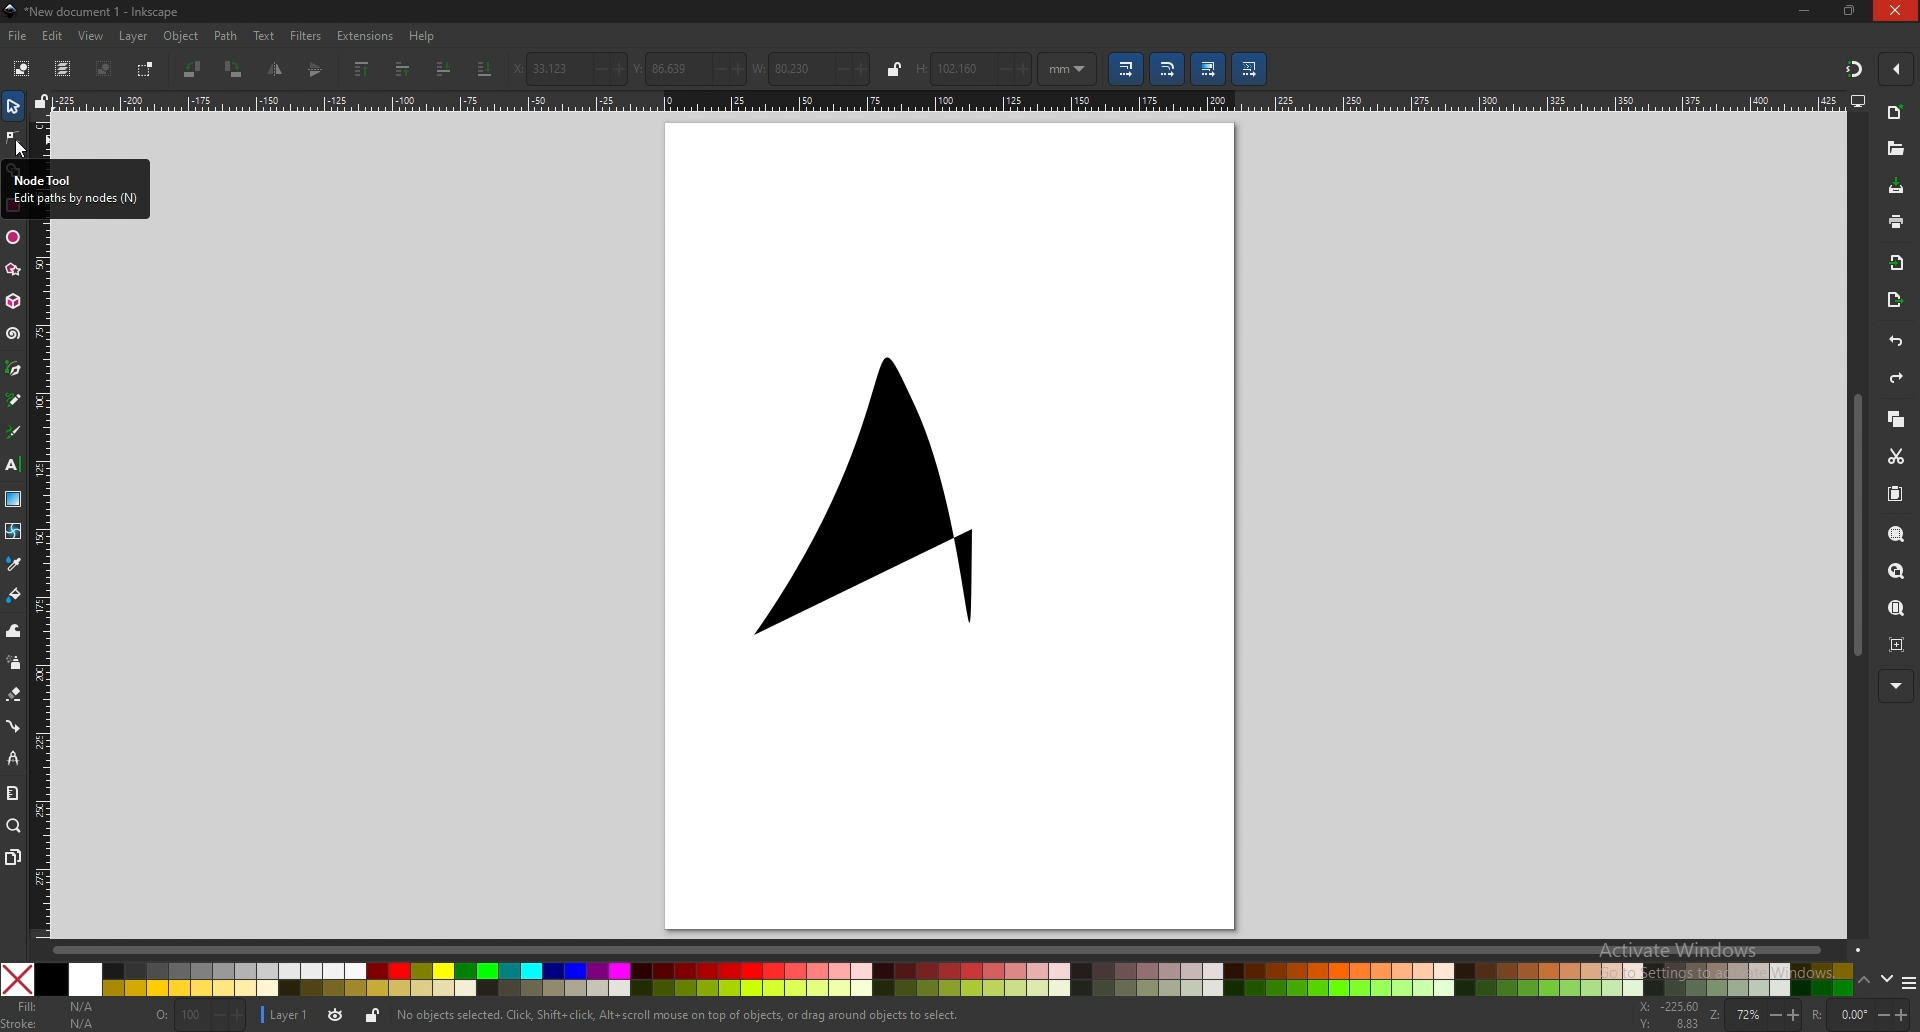  What do you see at coordinates (15, 271) in the screenshot?
I see `star` at bounding box center [15, 271].